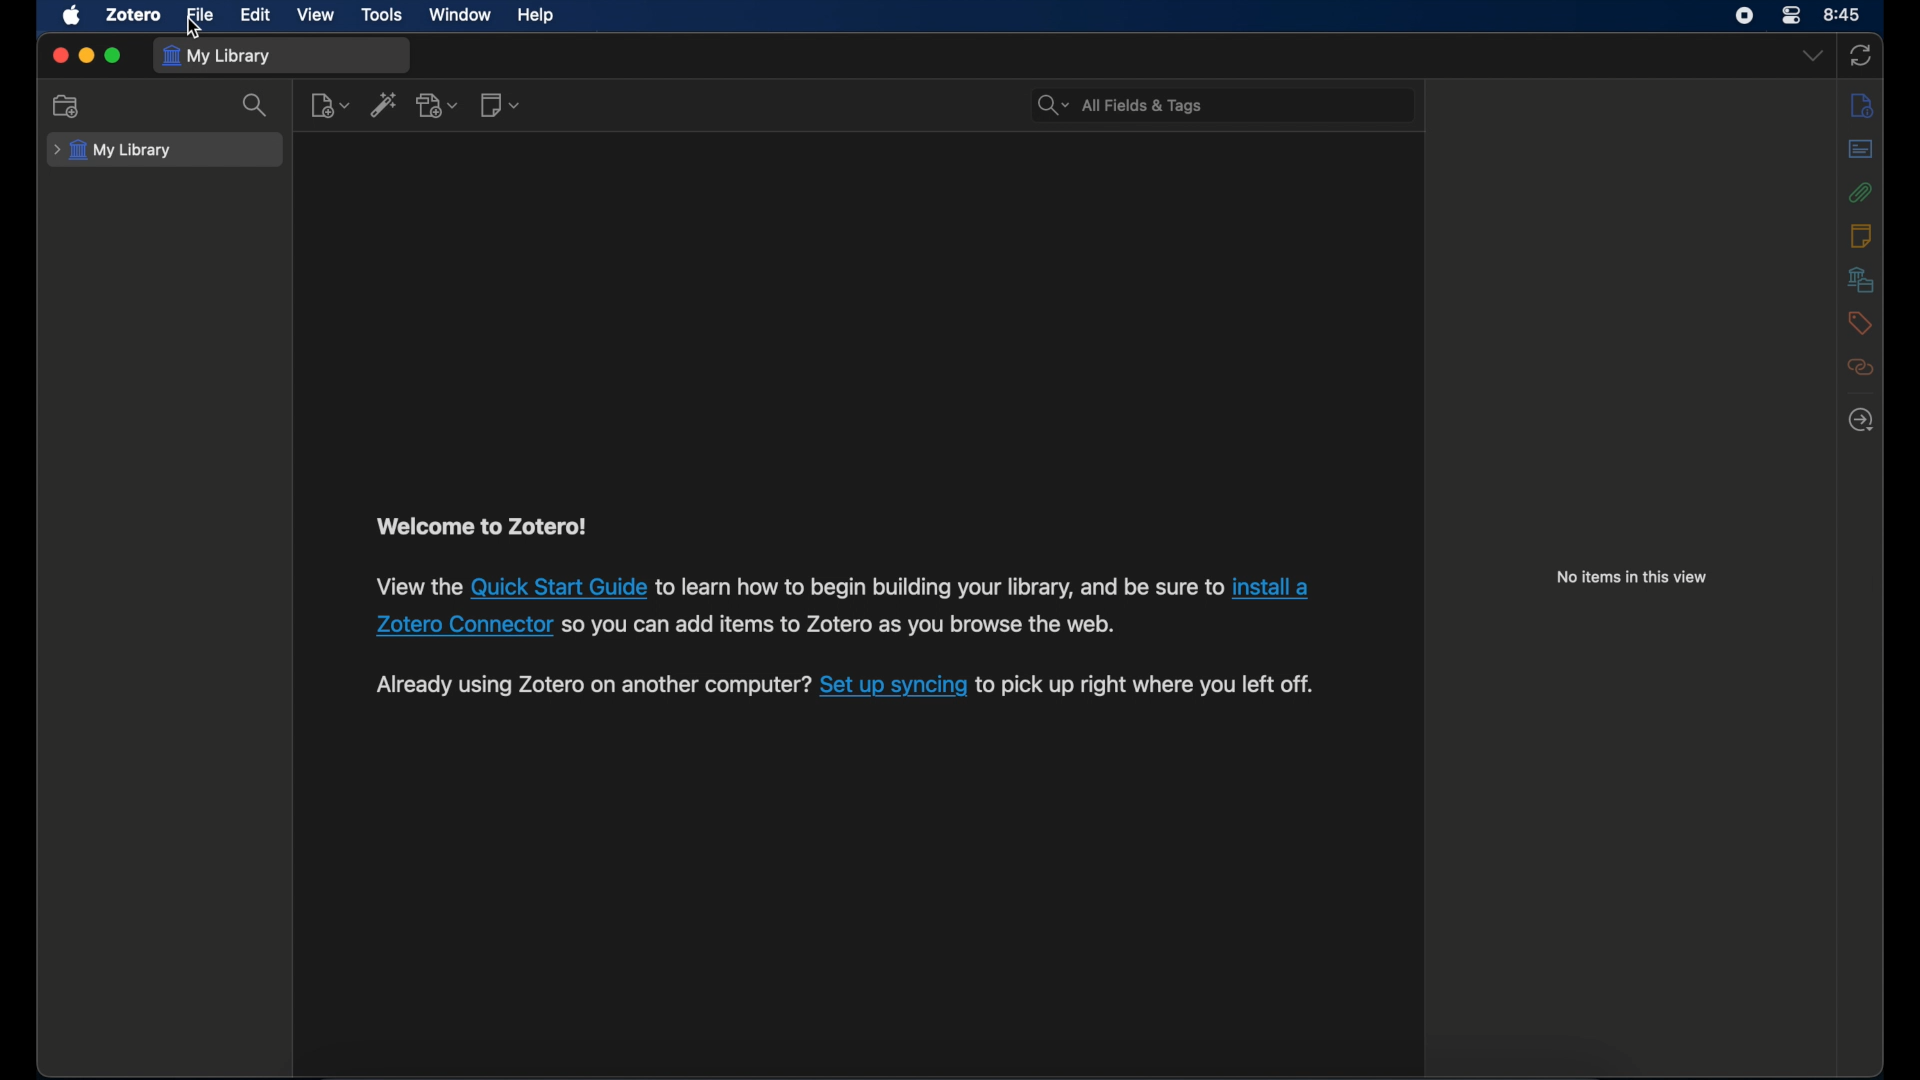  I want to click on cursor on File, so click(196, 31).